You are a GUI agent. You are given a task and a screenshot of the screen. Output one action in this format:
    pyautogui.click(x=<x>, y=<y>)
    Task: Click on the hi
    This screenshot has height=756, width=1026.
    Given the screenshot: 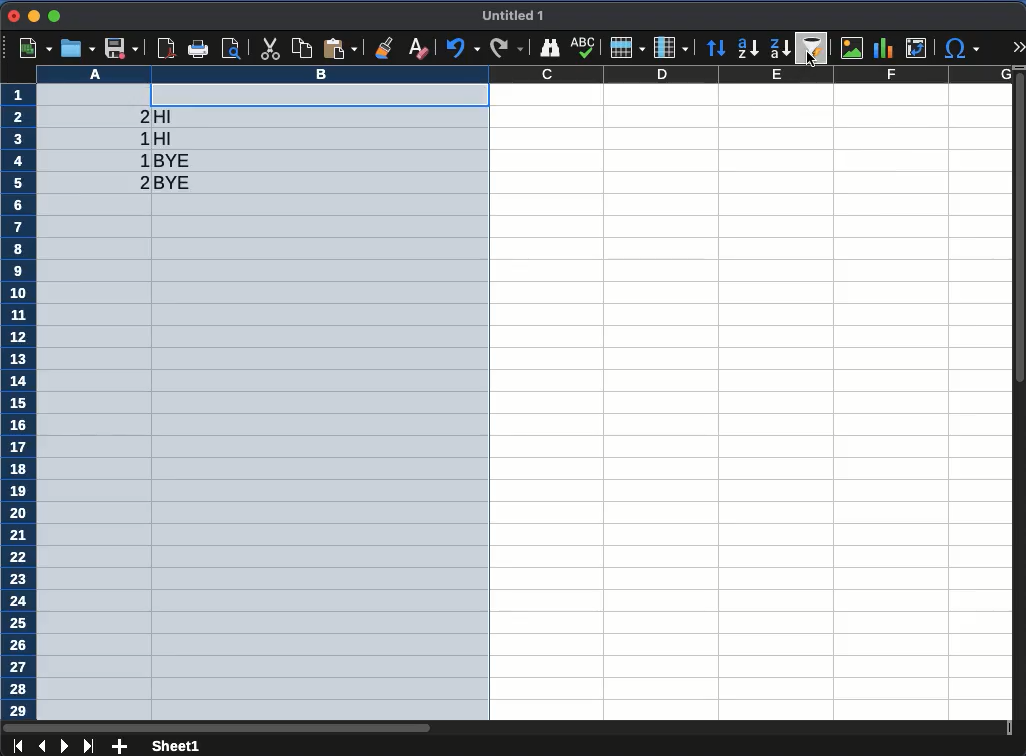 What is the action you would take?
    pyautogui.click(x=167, y=138)
    